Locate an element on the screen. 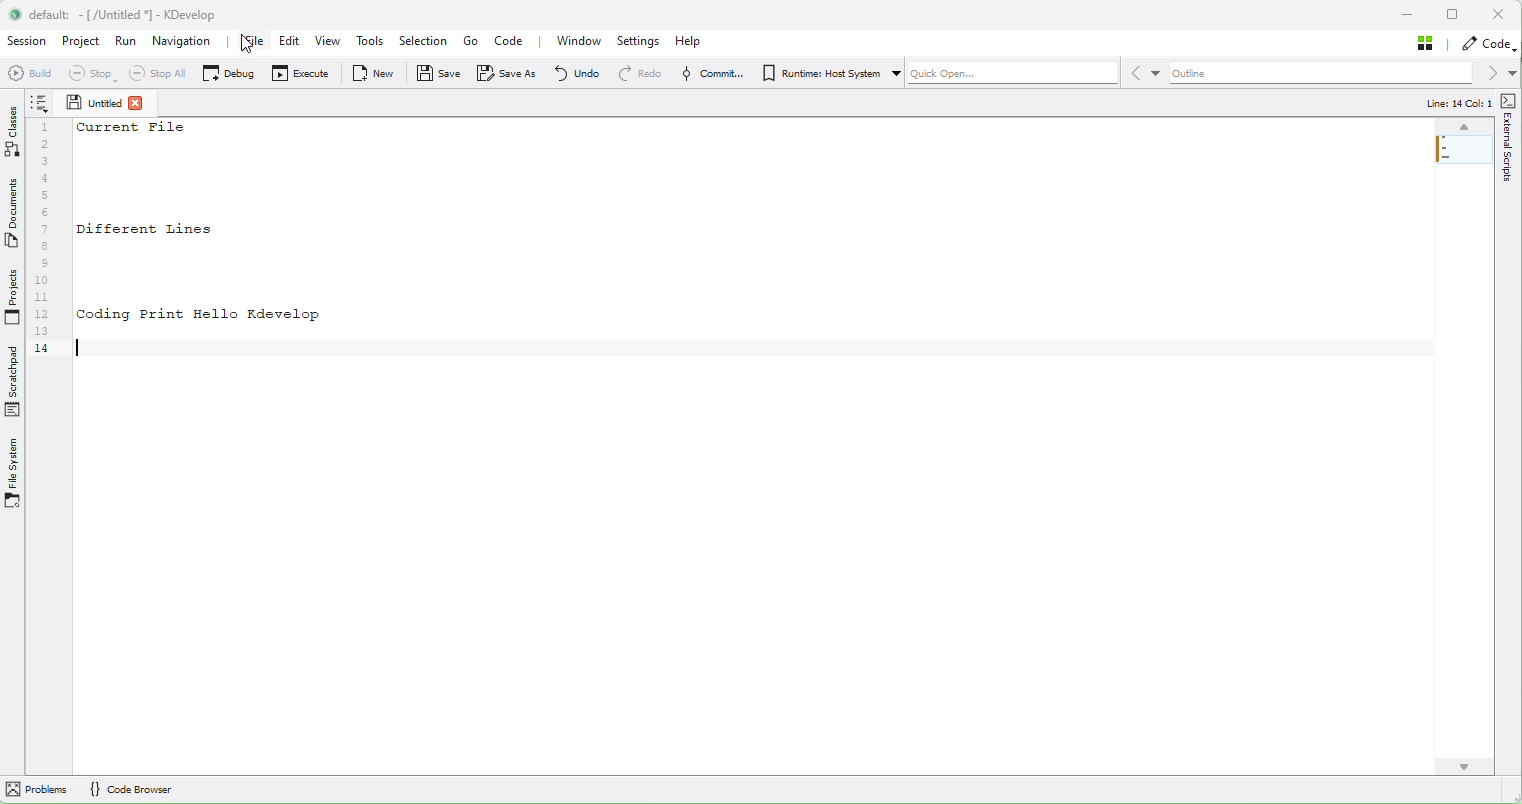  close tab is located at coordinates (138, 103).